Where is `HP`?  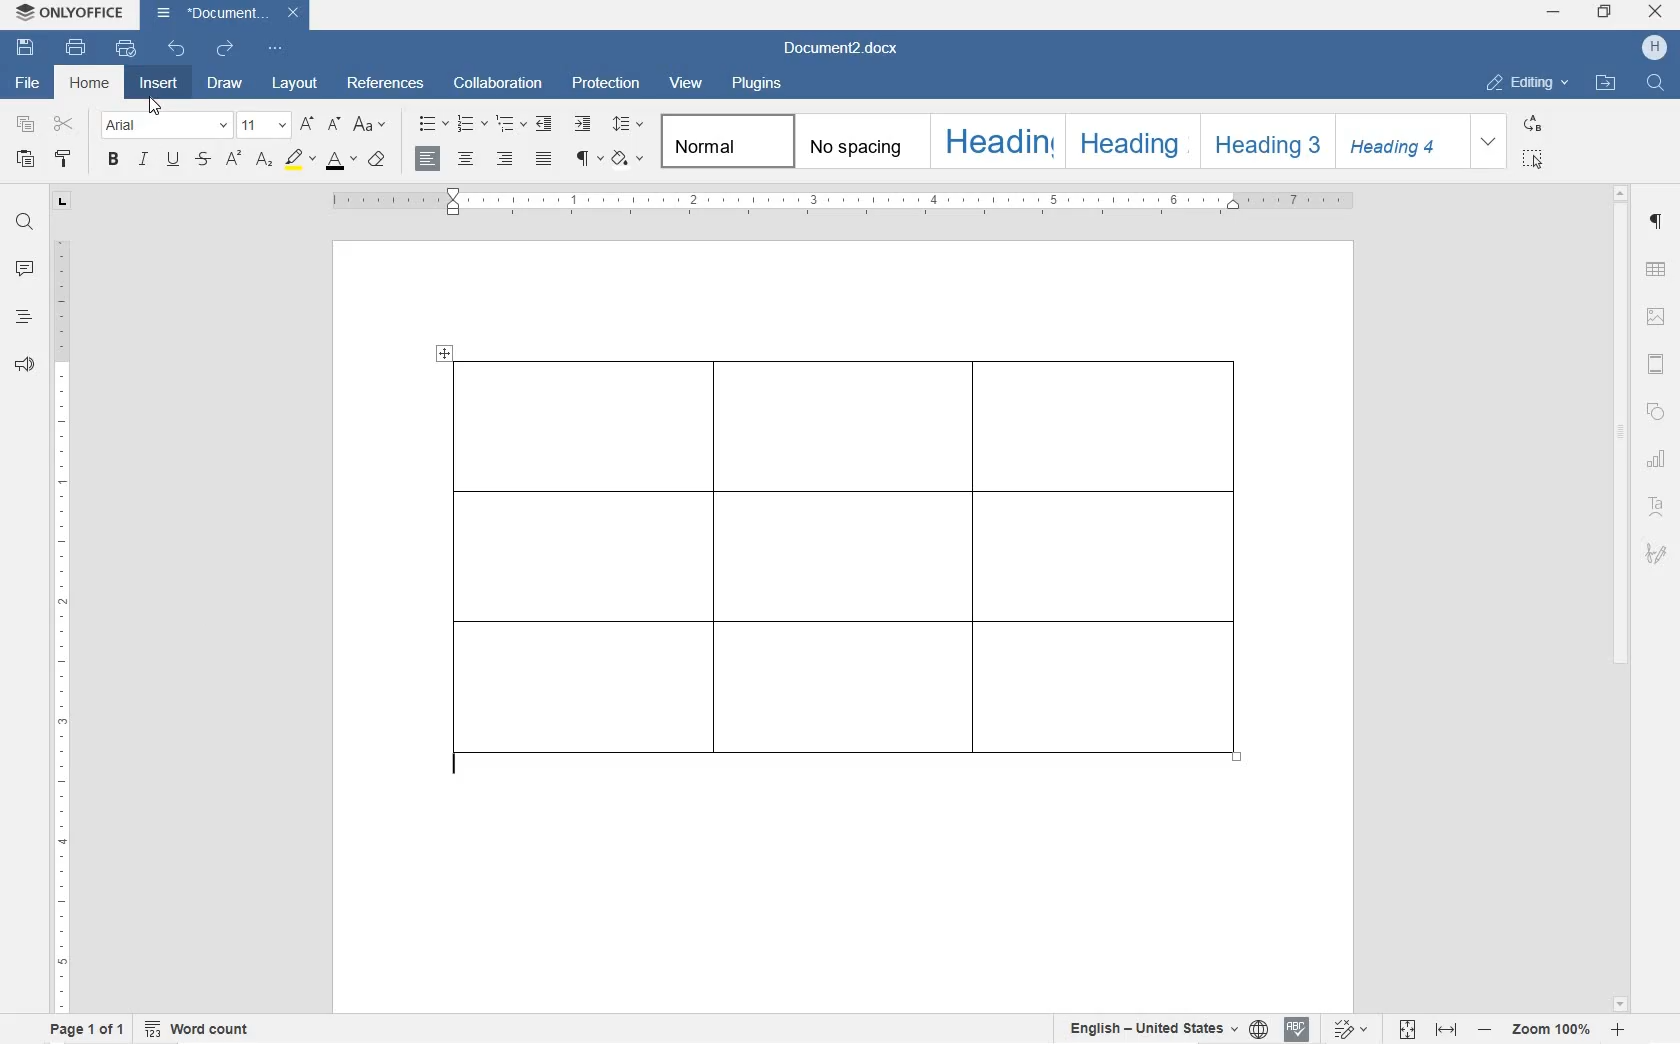
HP is located at coordinates (1654, 48).